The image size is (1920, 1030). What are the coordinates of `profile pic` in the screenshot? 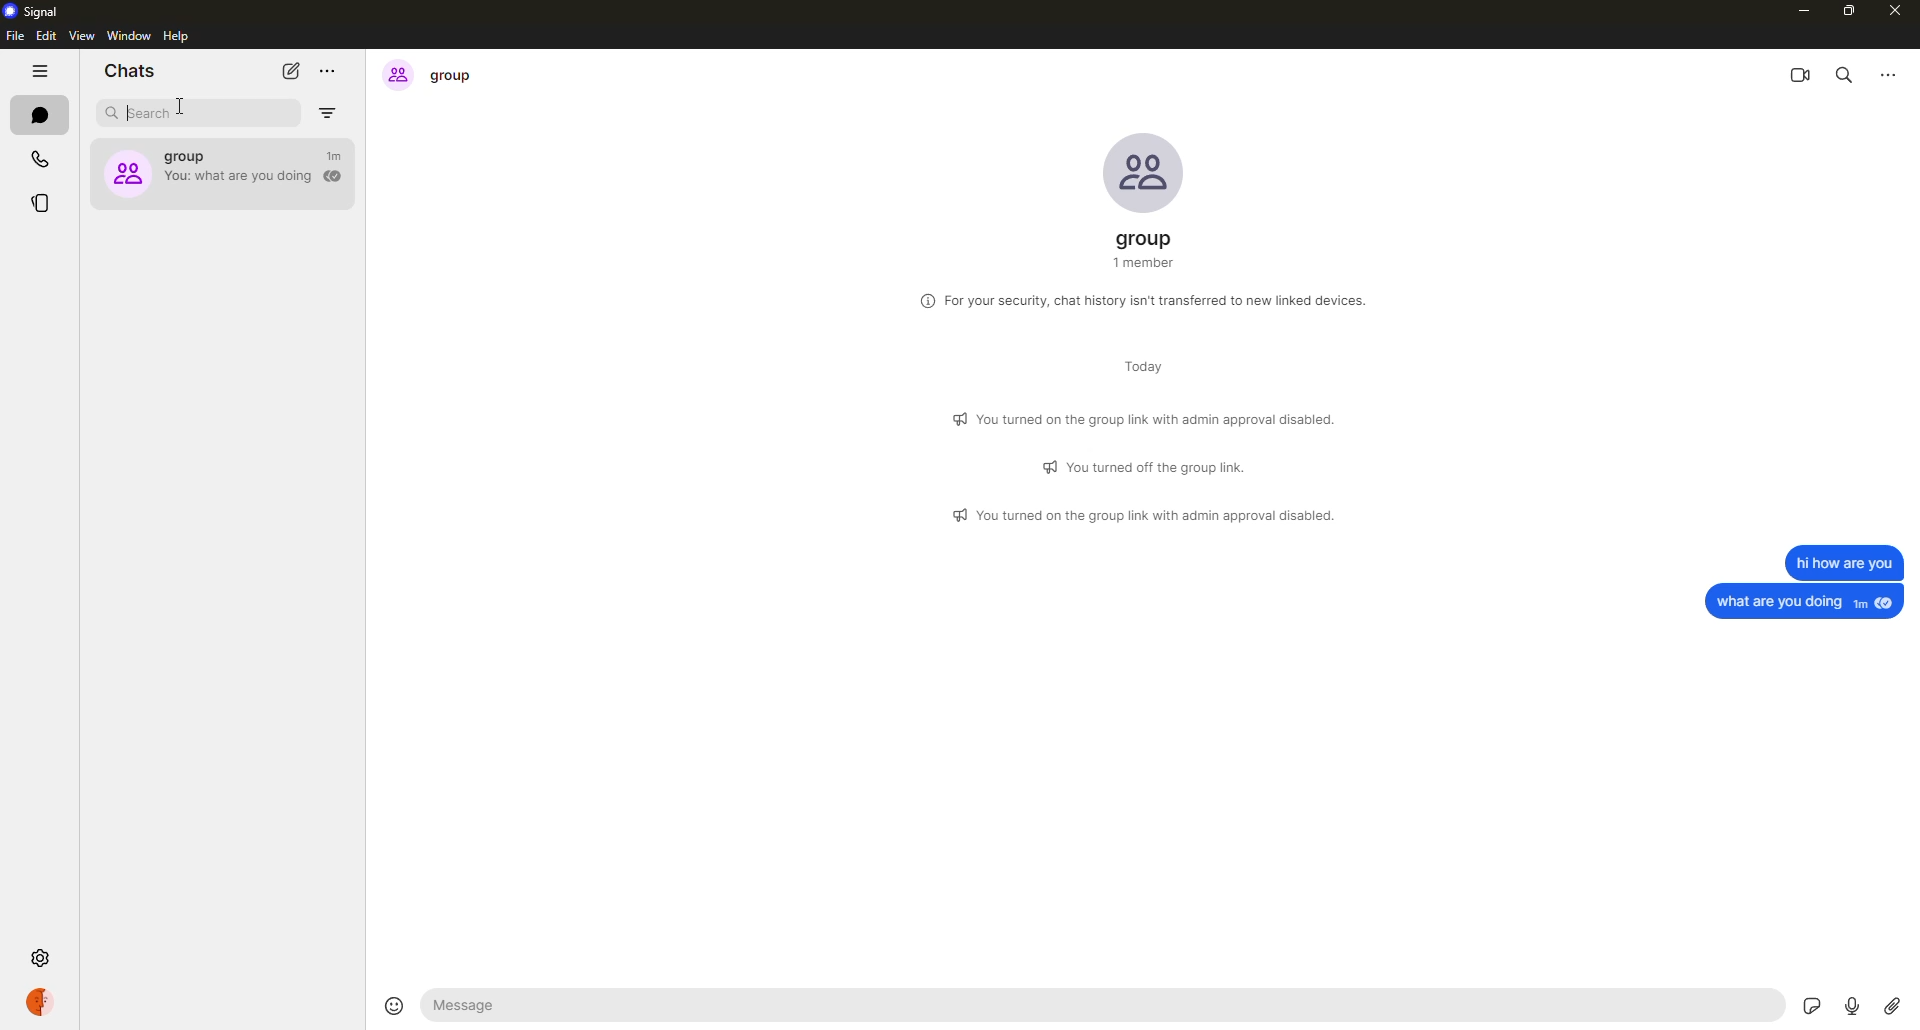 It's located at (1142, 171).